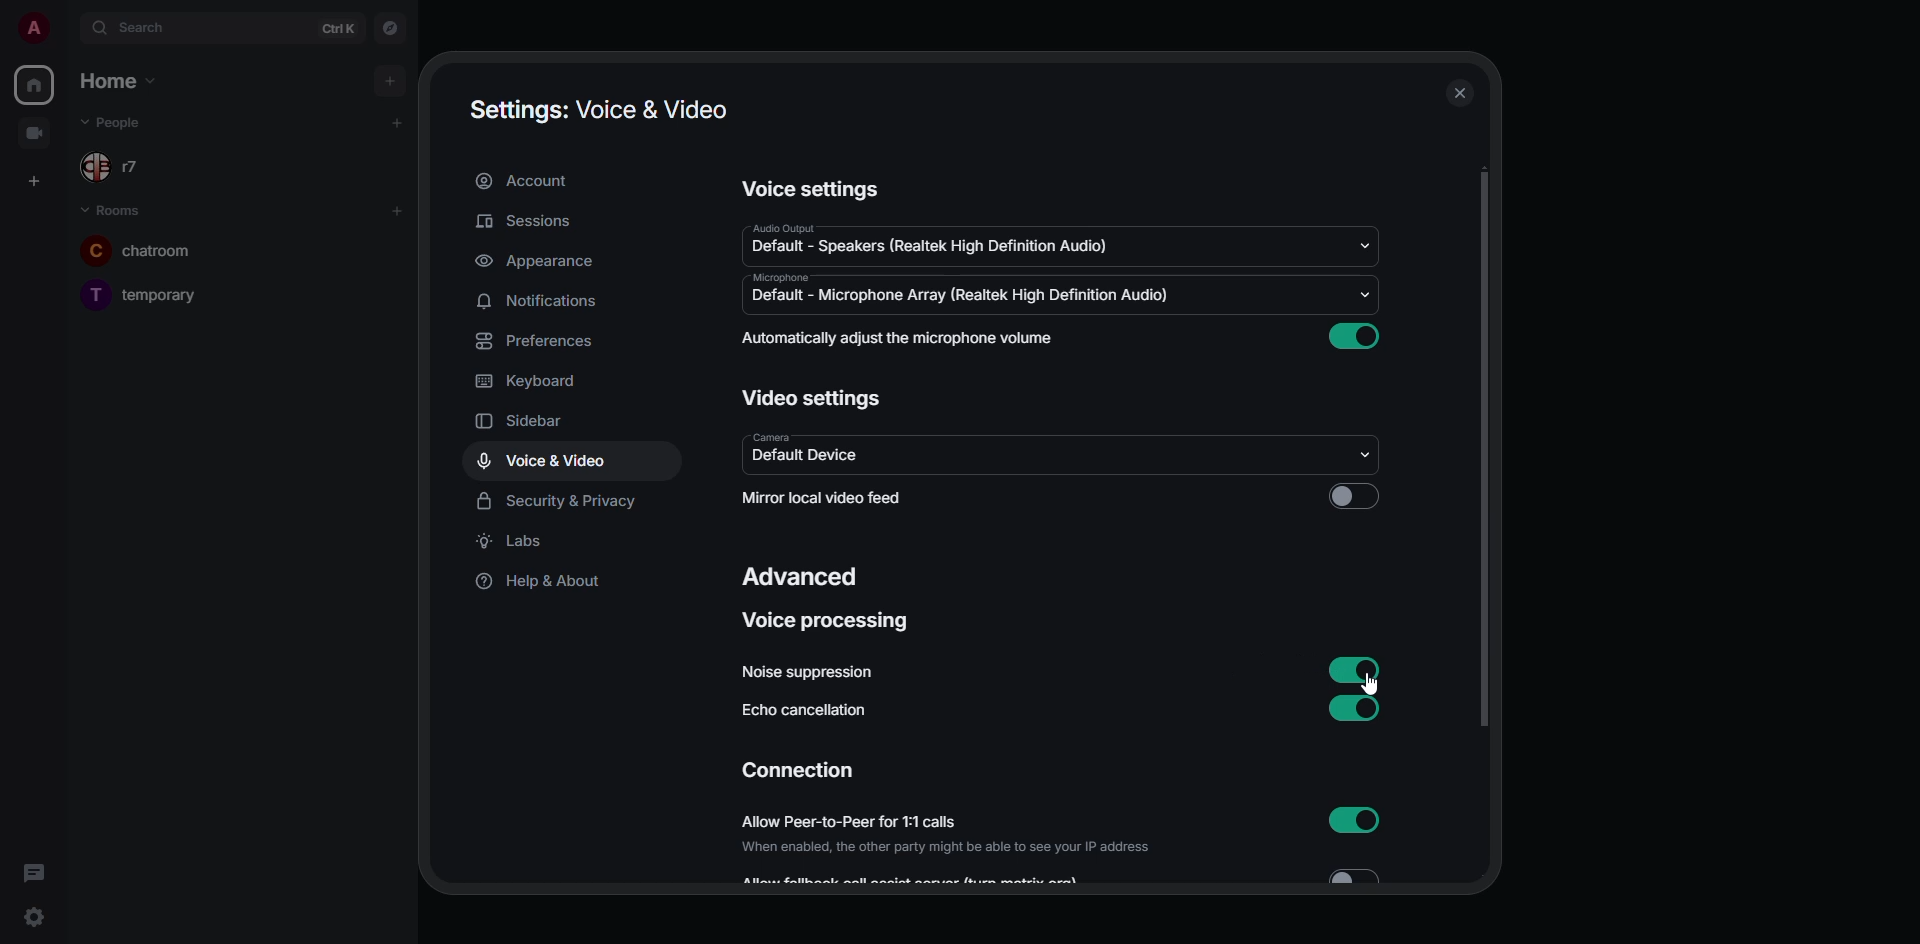 The width and height of the screenshot is (1920, 944). What do you see at coordinates (800, 579) in the screenshot?
I see `advanced` at bounding box center [800, 579].